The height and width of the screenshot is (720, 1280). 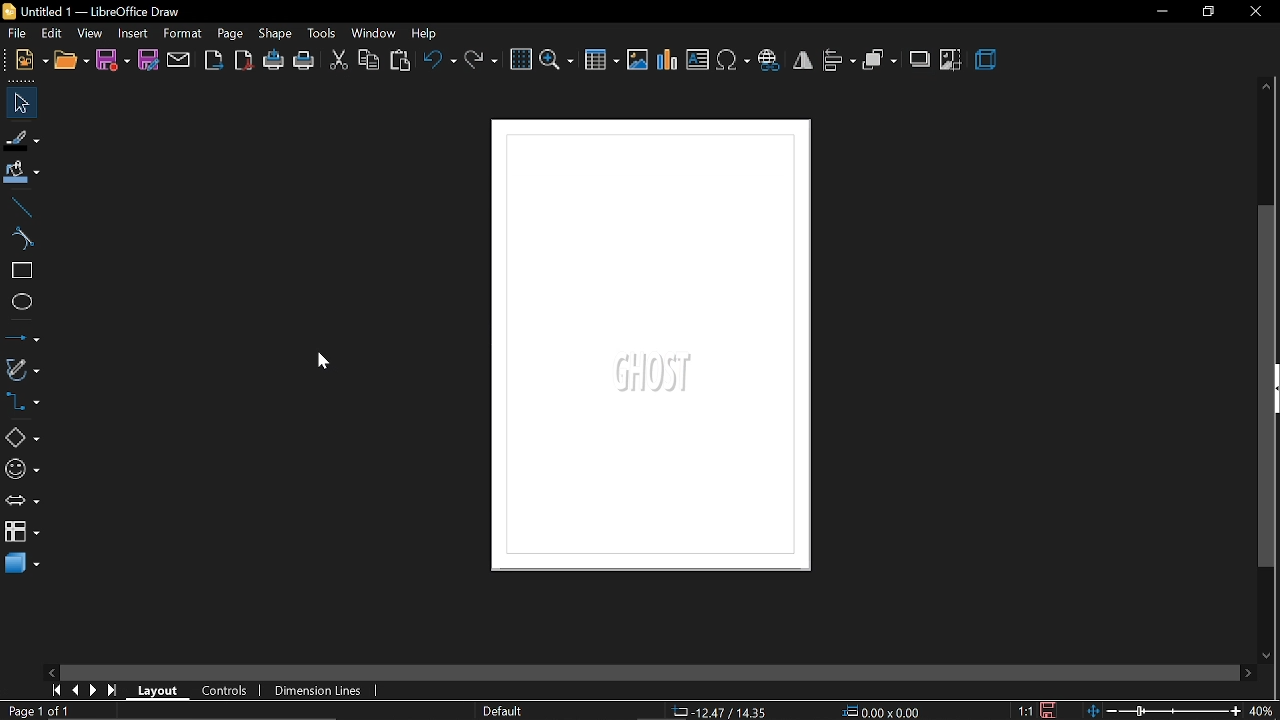 What do you see at coordinates (734, 61) in the screenshot?
I see `insert symbol` at bounding box center [734, 61].